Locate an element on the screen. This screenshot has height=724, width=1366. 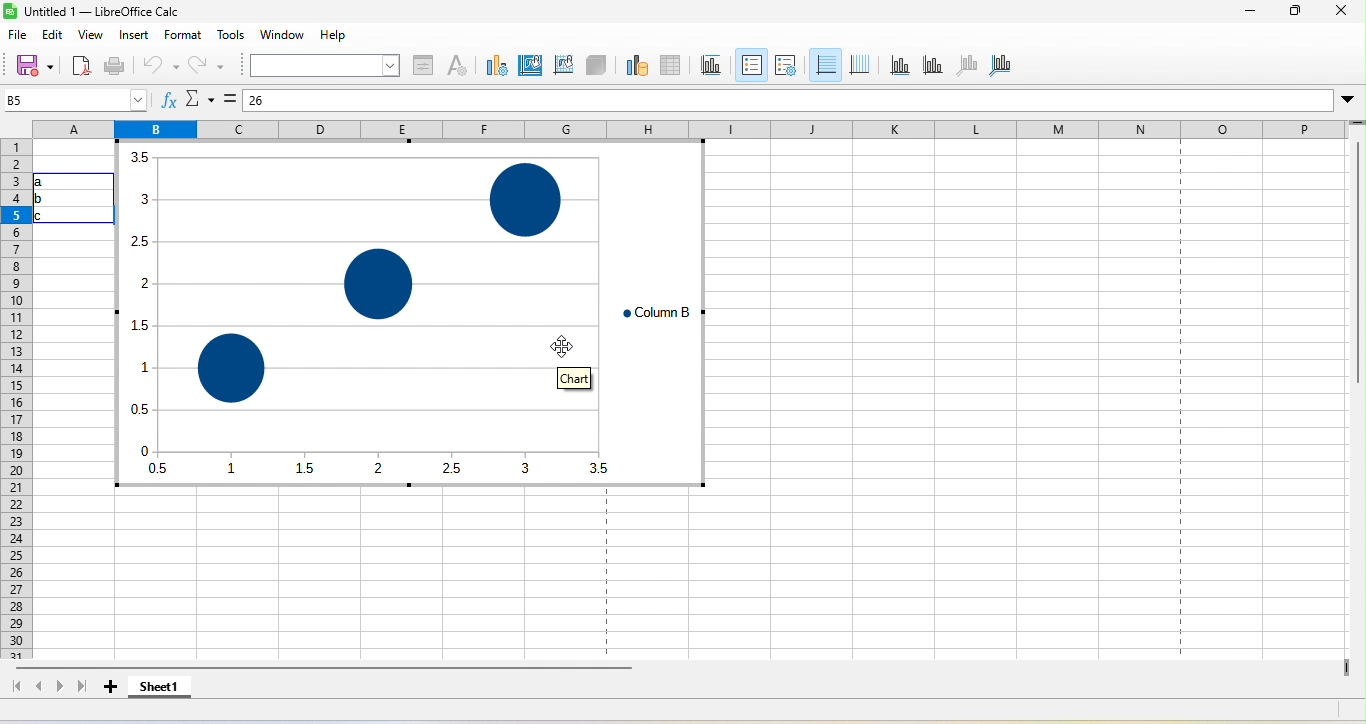
26 is located at coordinates (290, 102).